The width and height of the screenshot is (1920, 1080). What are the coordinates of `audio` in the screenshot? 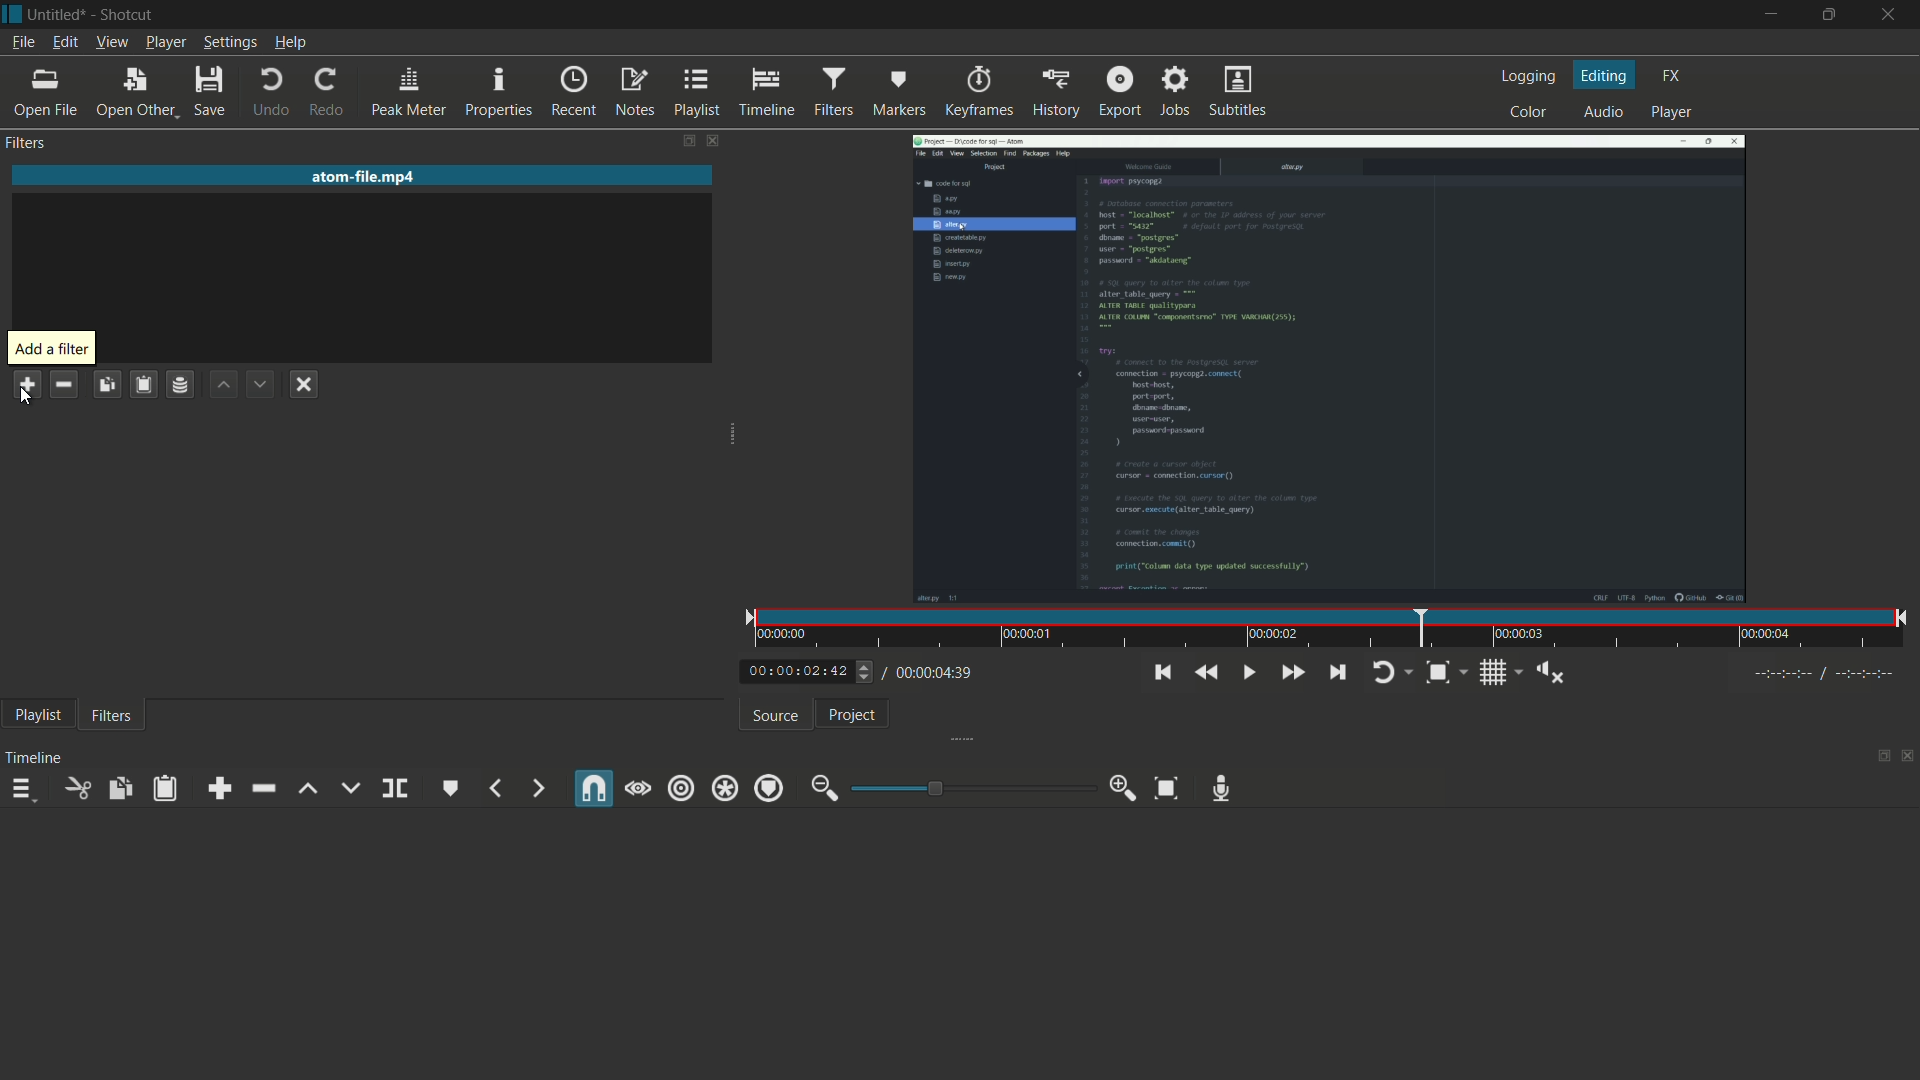 It's located at (1600, 113).